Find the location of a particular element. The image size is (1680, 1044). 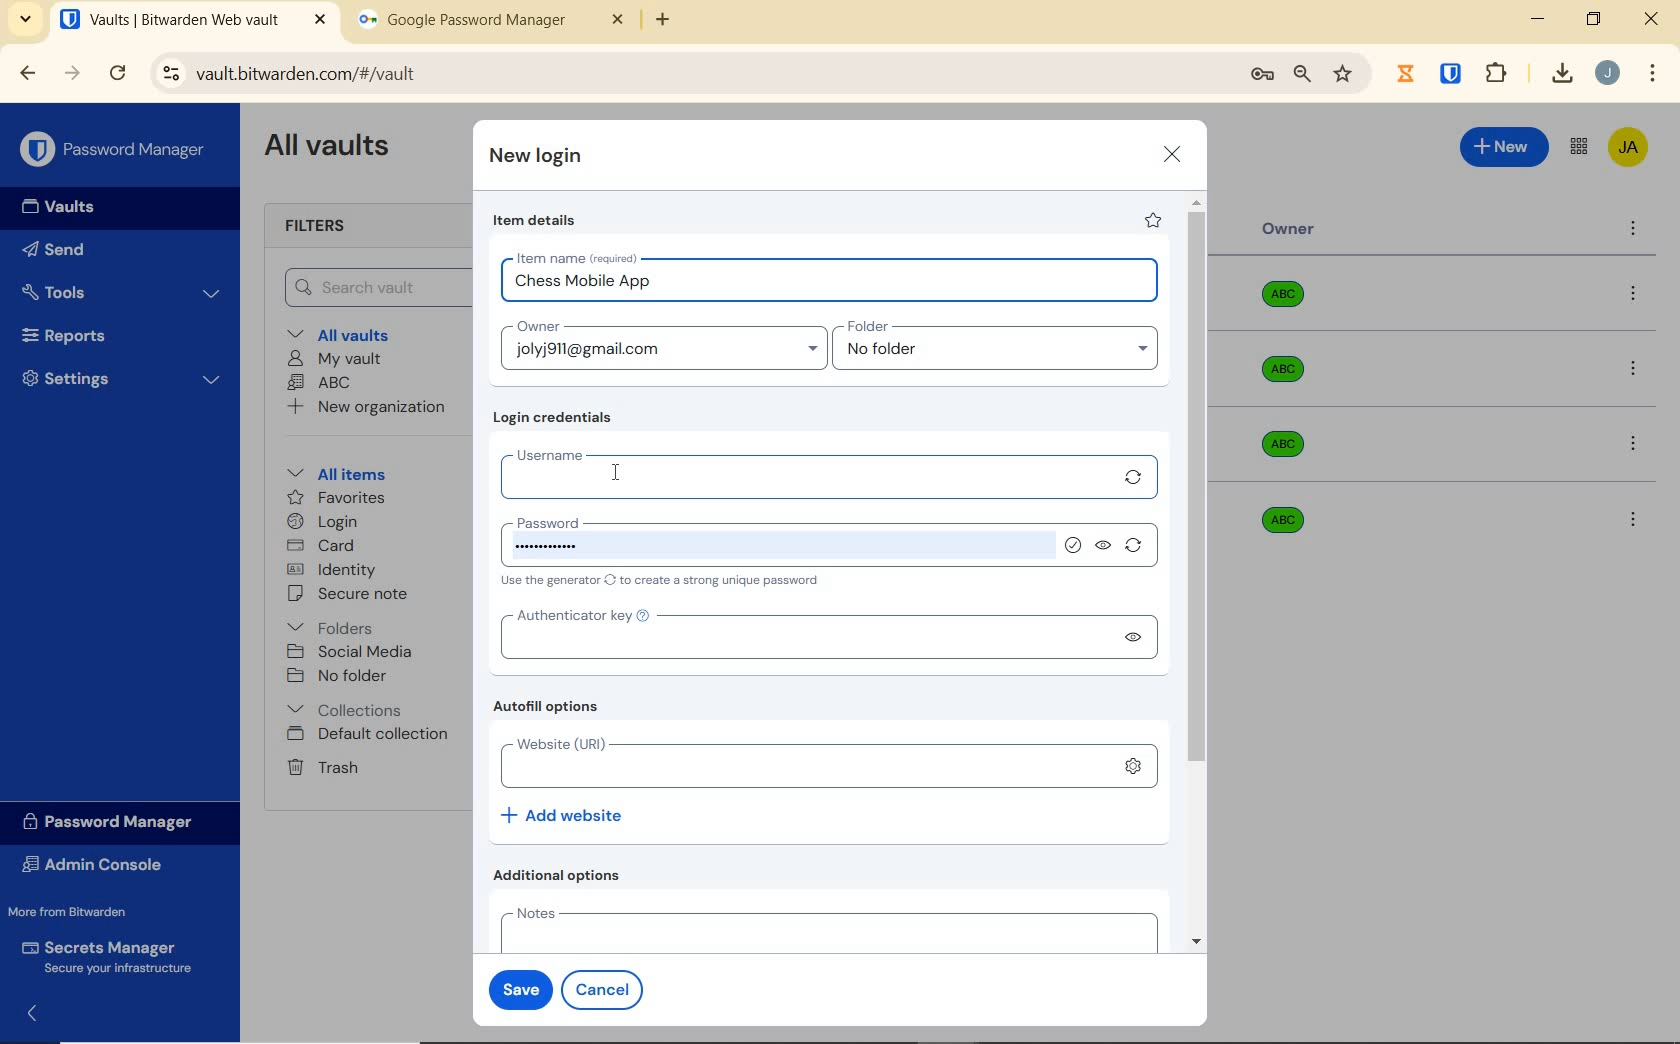

address bar is located at coordinates (689, 75).